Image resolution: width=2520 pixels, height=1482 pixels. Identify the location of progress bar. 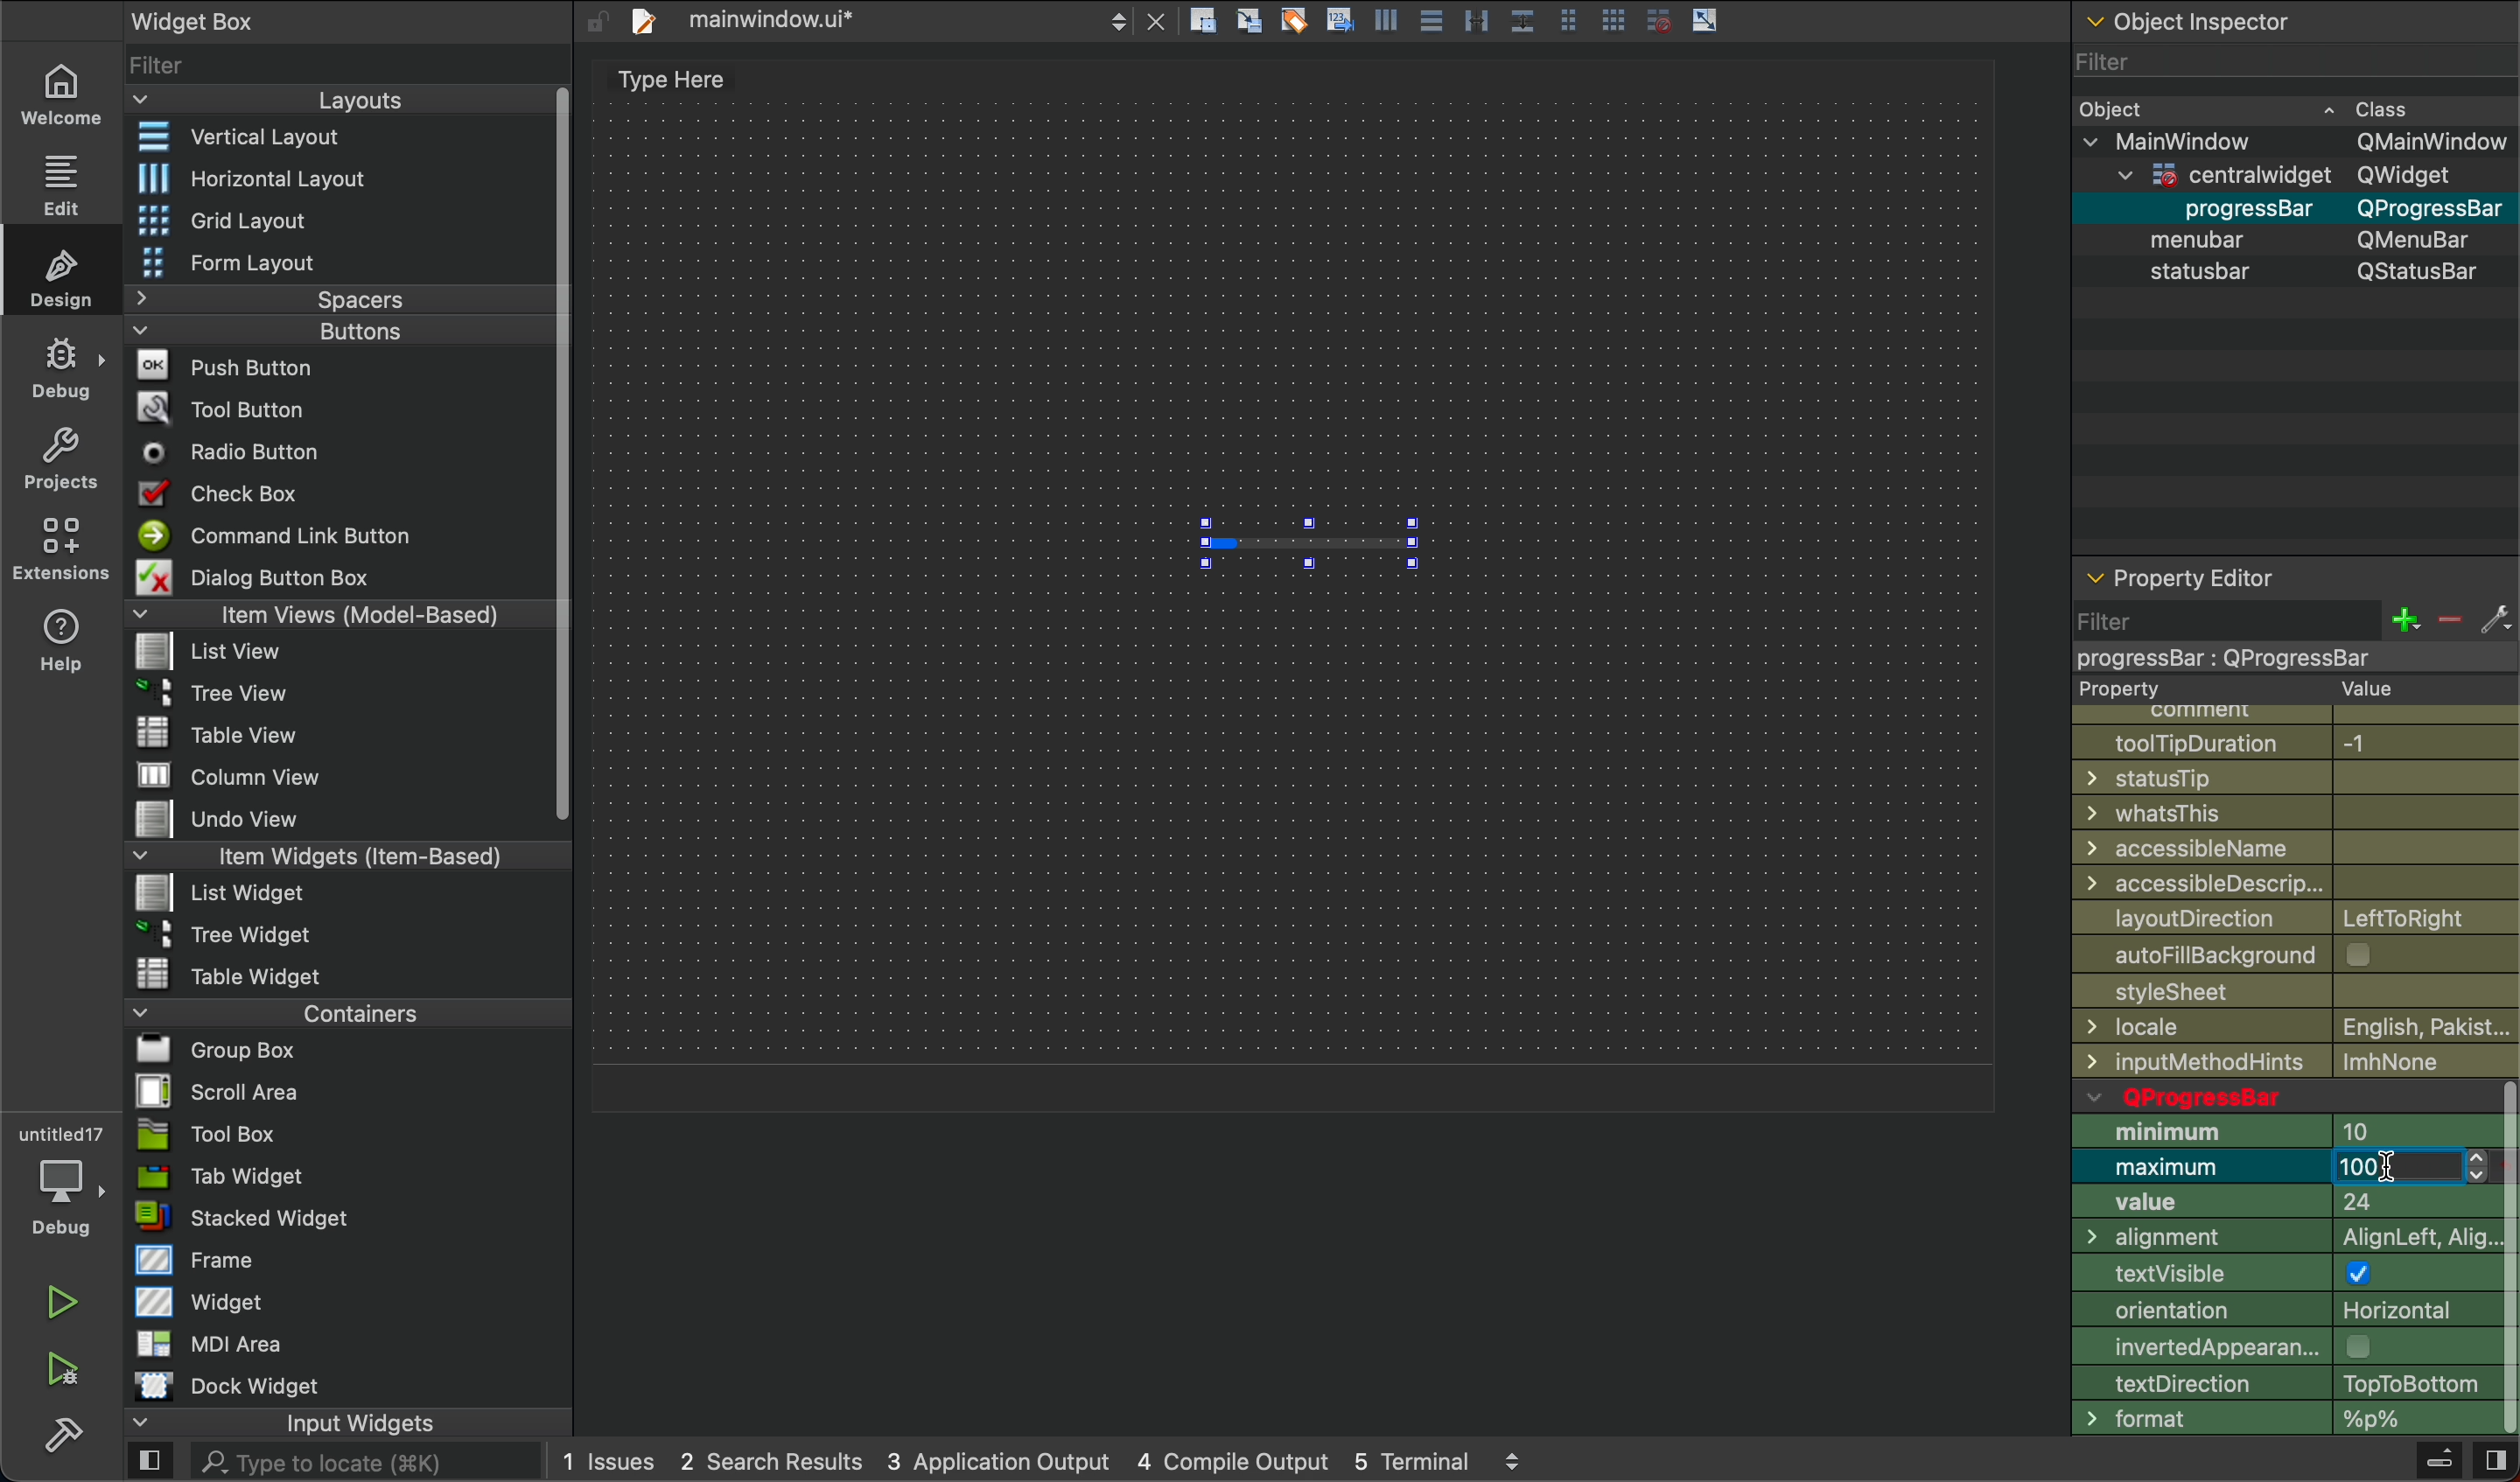
(1308, 540).